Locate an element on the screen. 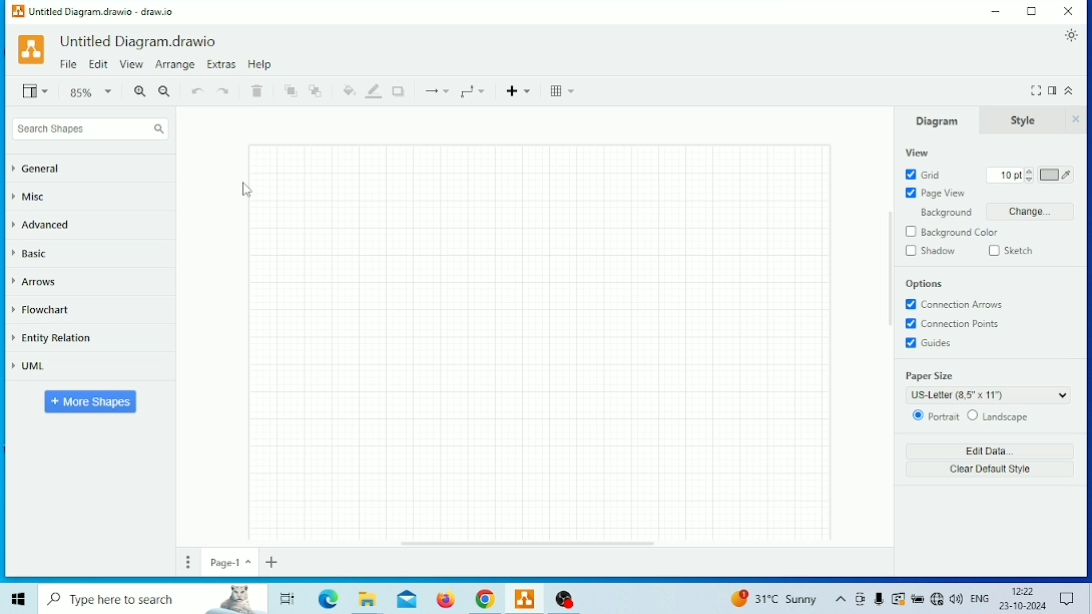 This screenshot has width=1092, height=614. Redo is located at coordinates (225, 91).